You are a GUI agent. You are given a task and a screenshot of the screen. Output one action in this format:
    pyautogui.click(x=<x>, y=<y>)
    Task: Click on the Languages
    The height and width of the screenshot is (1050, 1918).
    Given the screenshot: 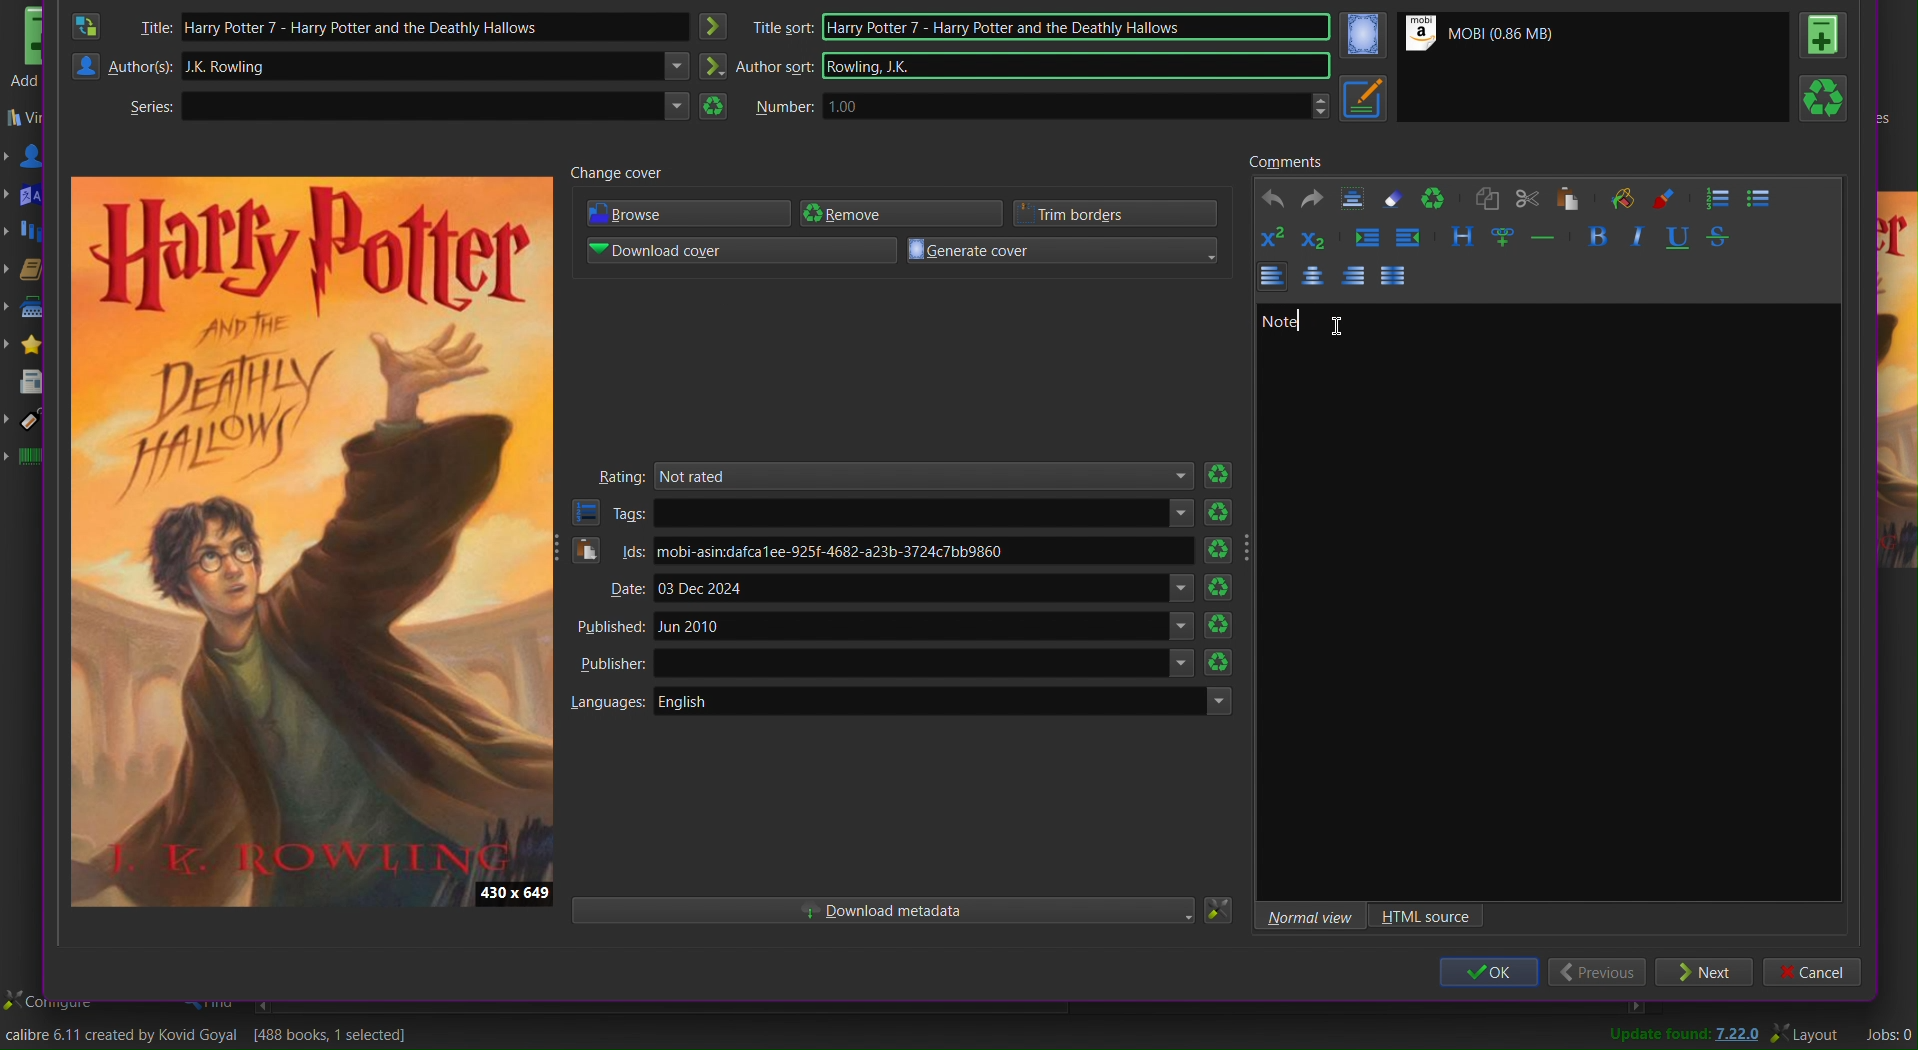 What is the action you would take?
    pyautogui.click(x=607, y=703)
    